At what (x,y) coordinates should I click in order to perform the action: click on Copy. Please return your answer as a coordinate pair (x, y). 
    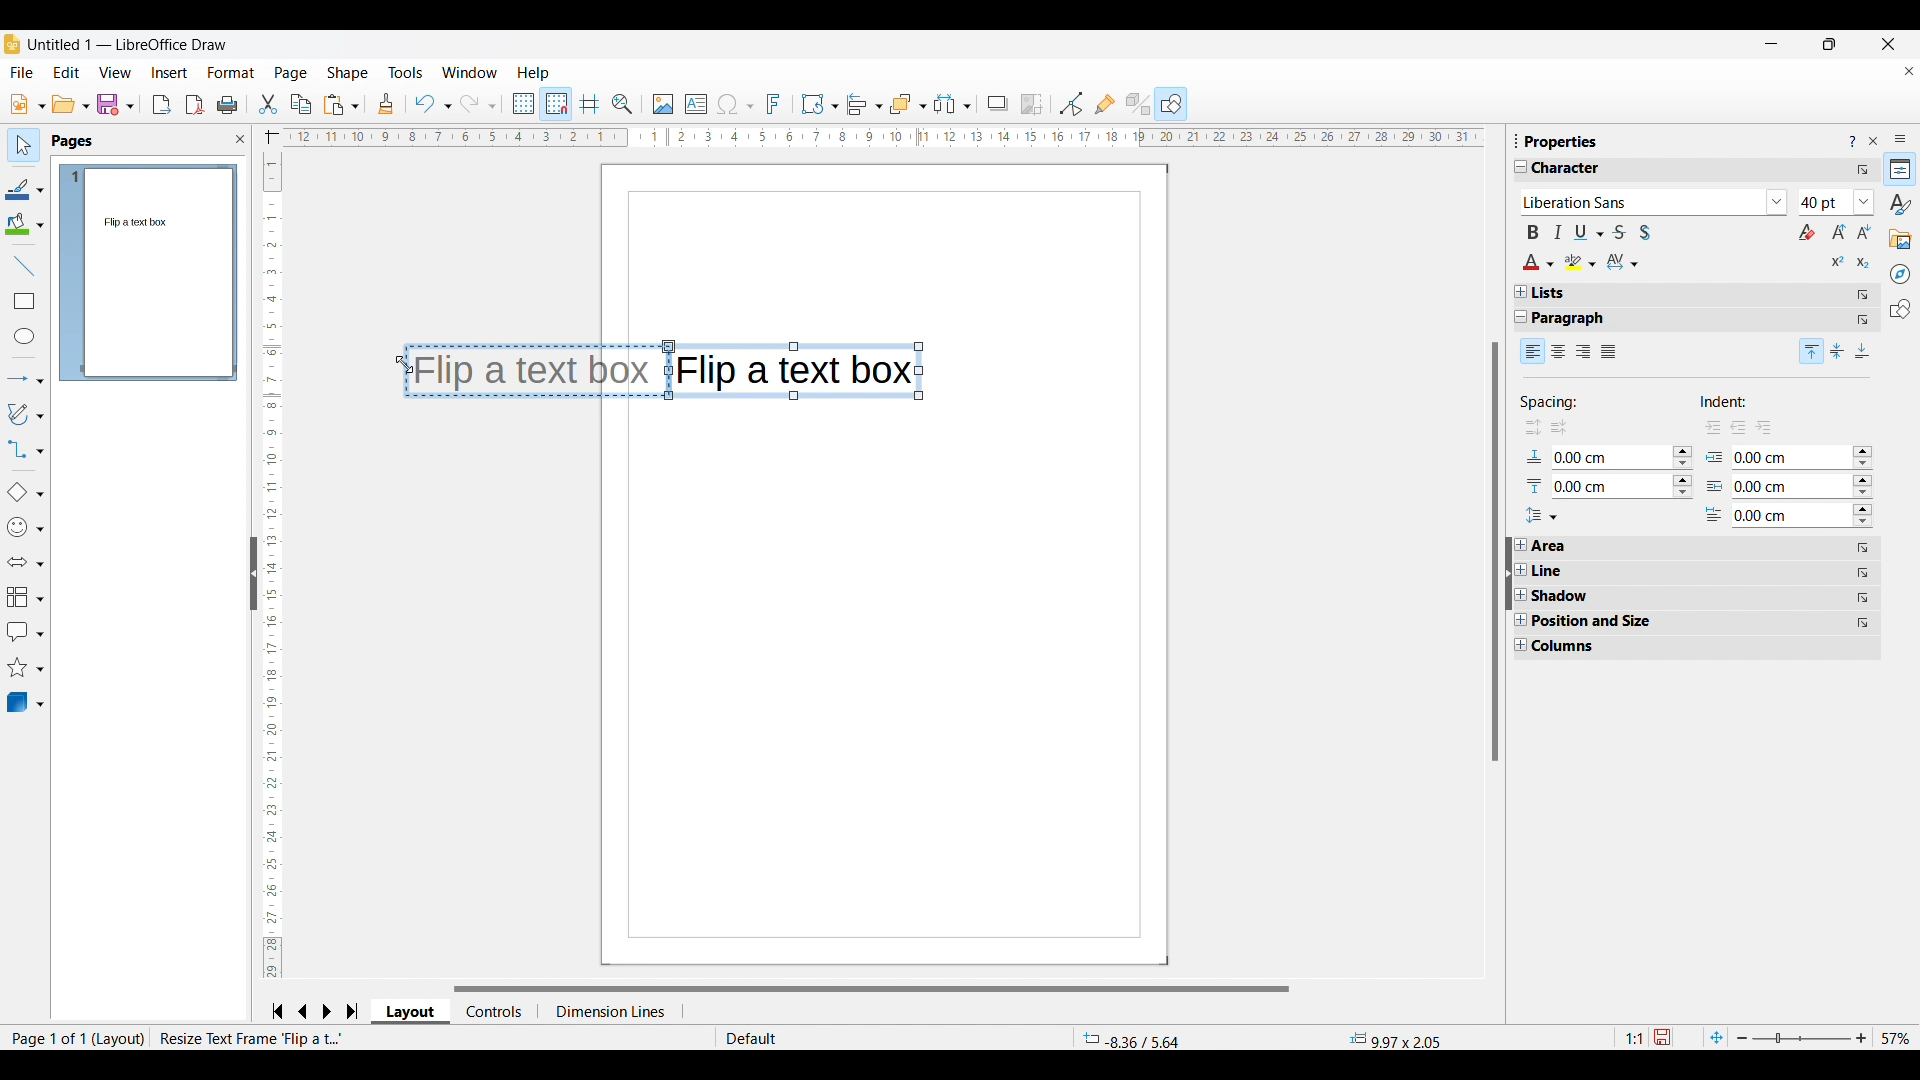
    Looking at the image, I should click on (301, 104).